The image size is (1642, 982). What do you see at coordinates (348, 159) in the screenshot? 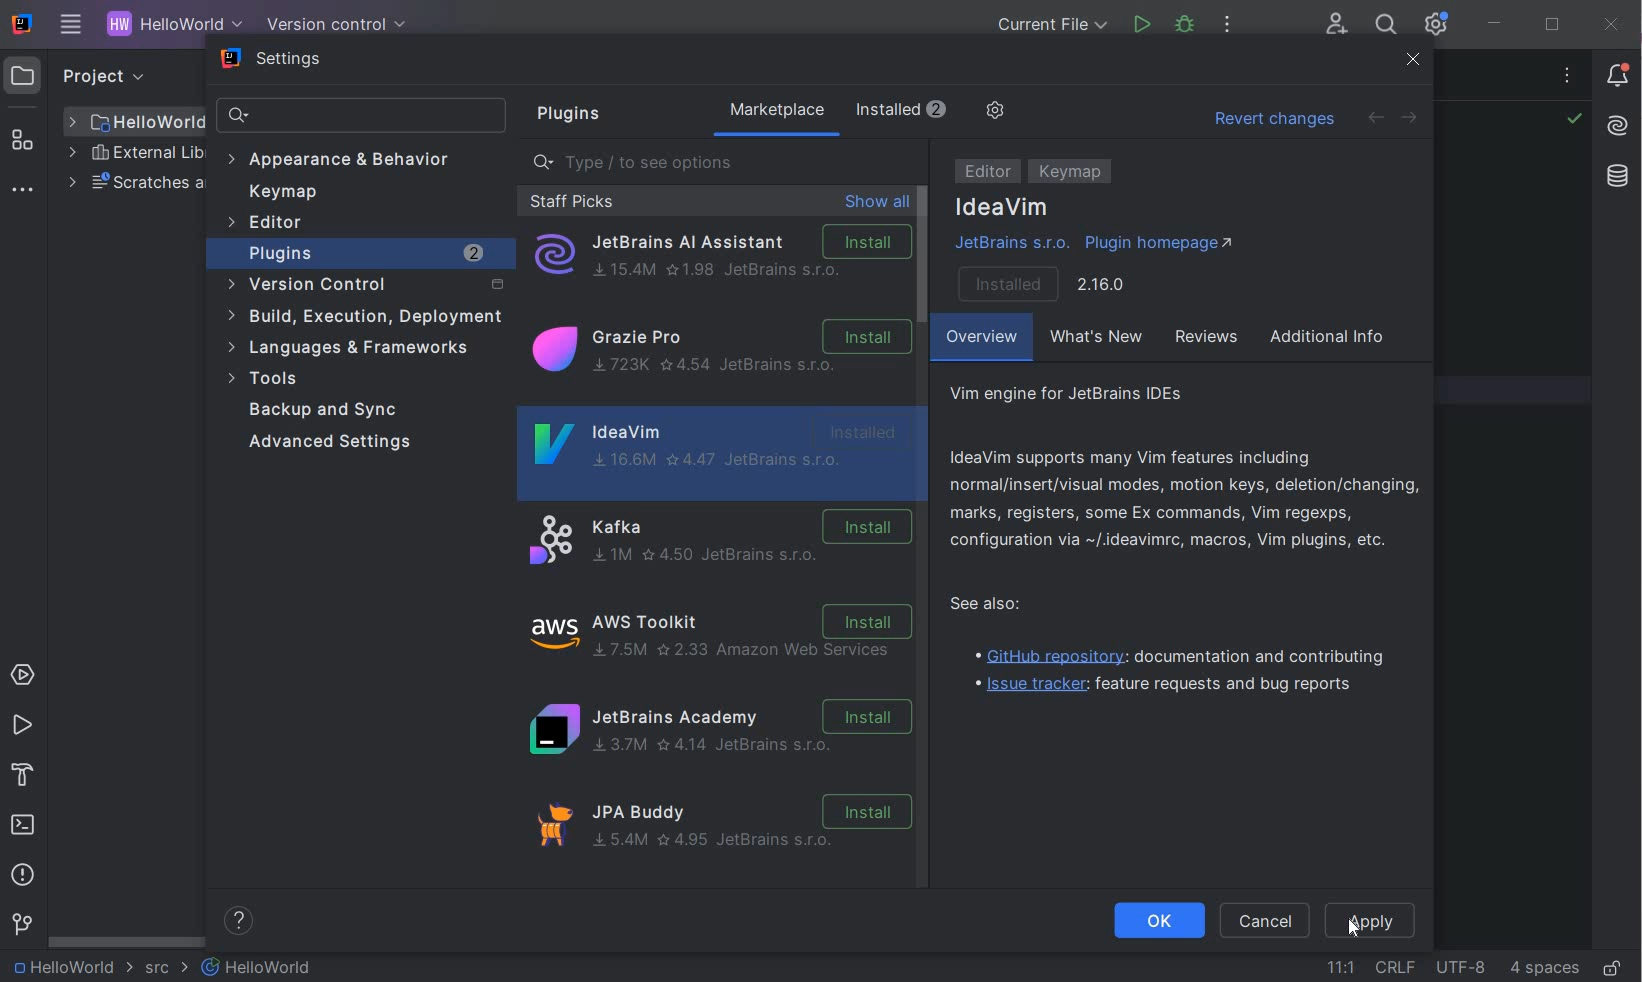
I see `appearance & behavior` at bounding box center [348, 159].